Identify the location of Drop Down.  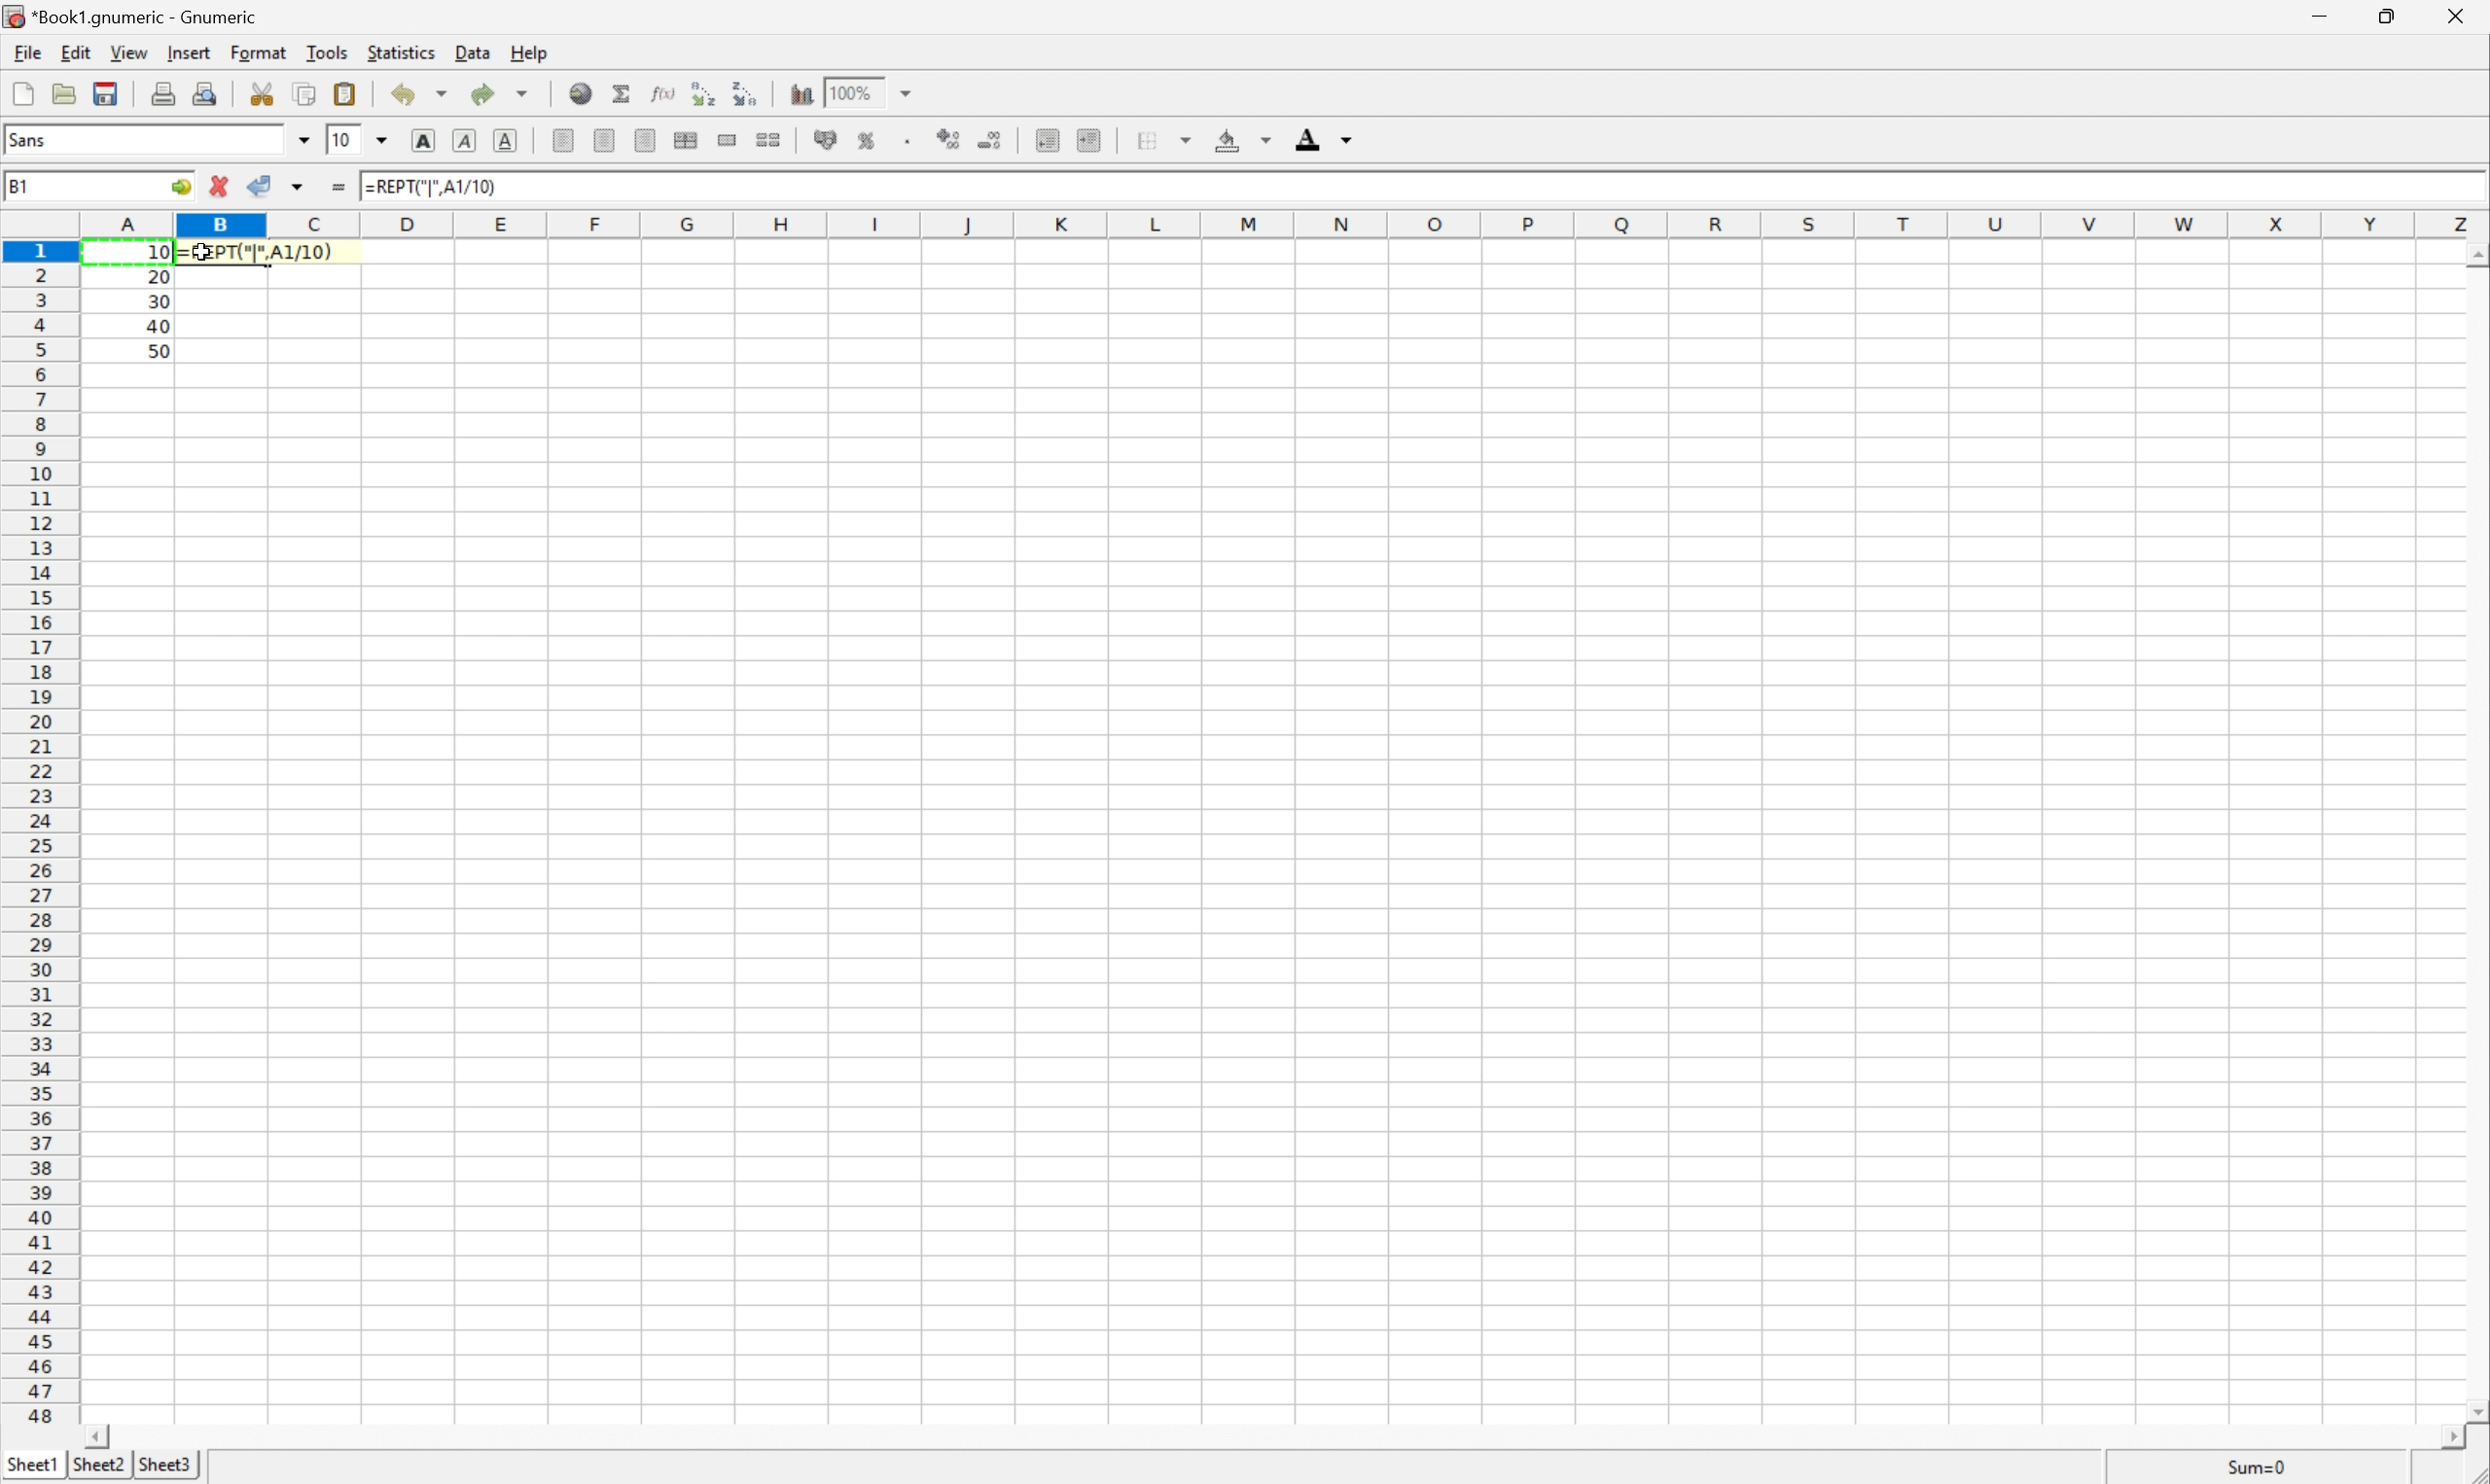
(907, 90).